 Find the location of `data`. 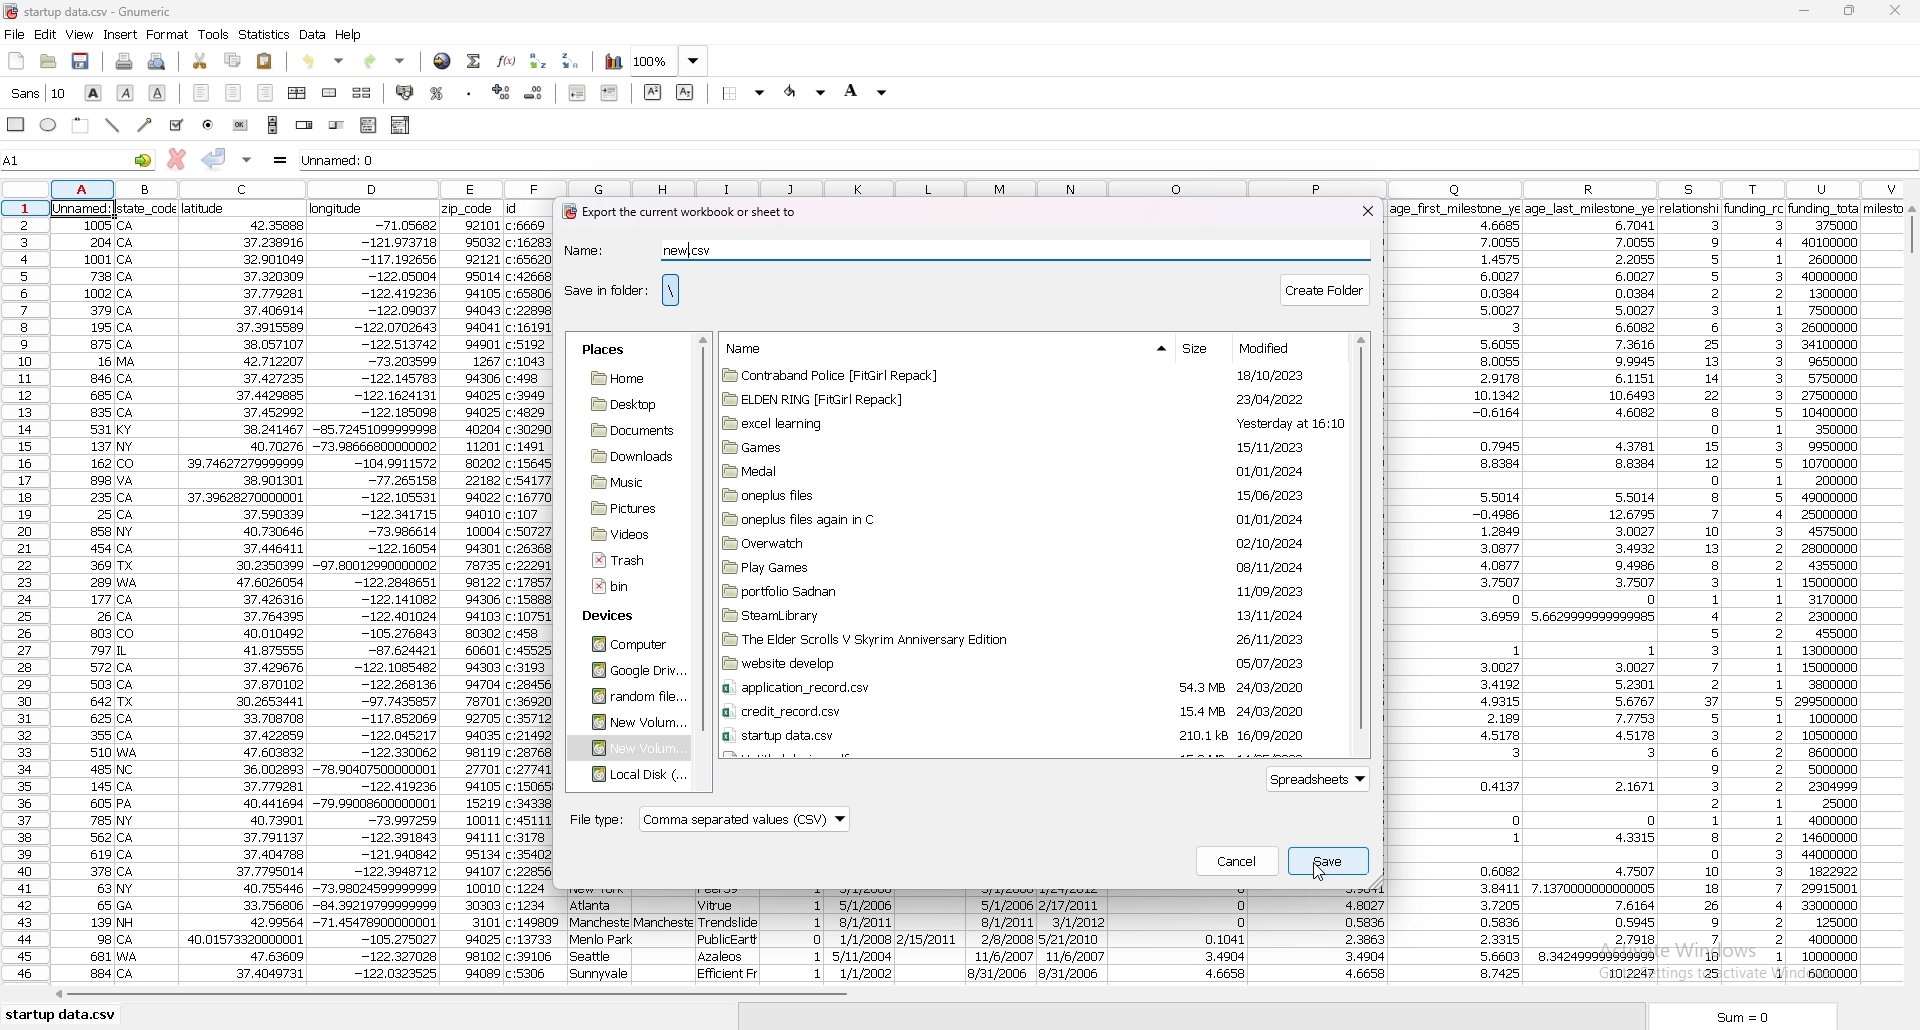

data is located at coordinates (795, 932).